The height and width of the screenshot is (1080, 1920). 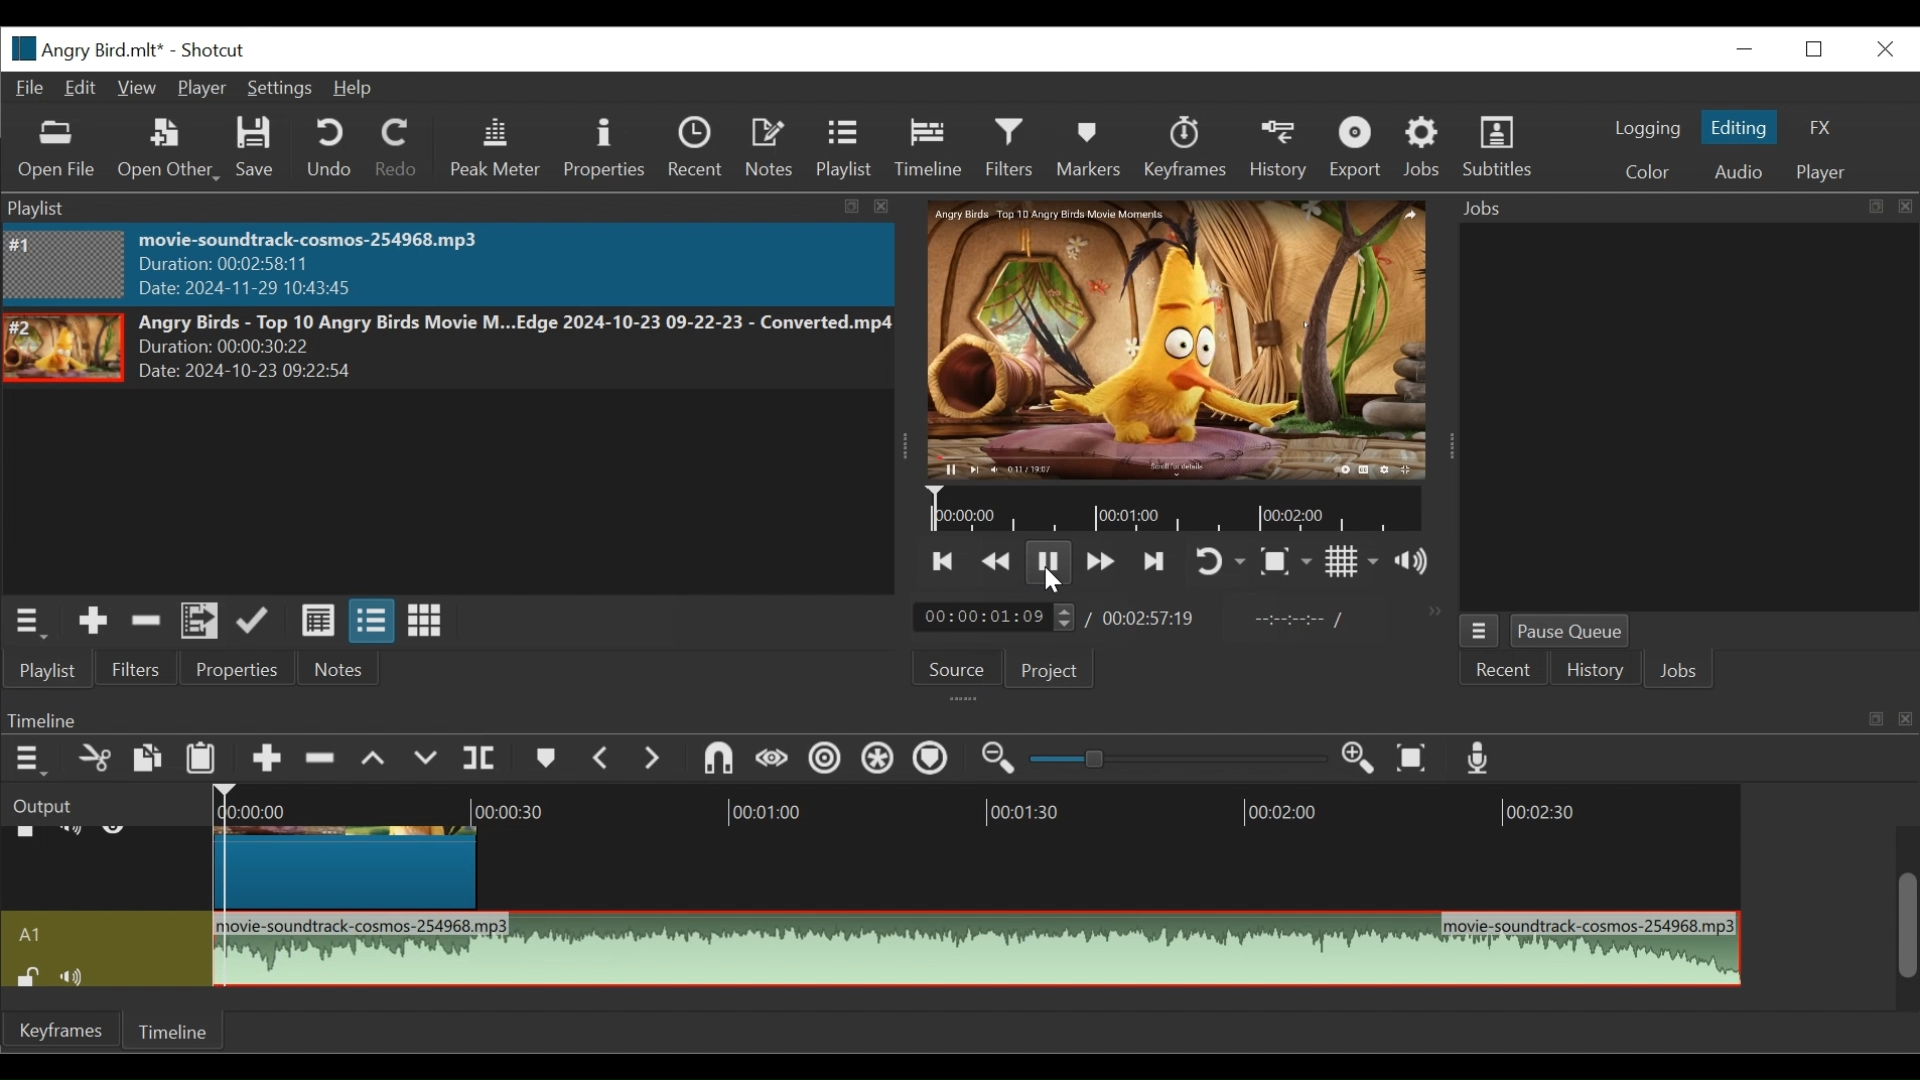 What do you see at coordinates (178, 1030) in the screenshot?
I see `Timeline` at bounding box center [178, 1030].